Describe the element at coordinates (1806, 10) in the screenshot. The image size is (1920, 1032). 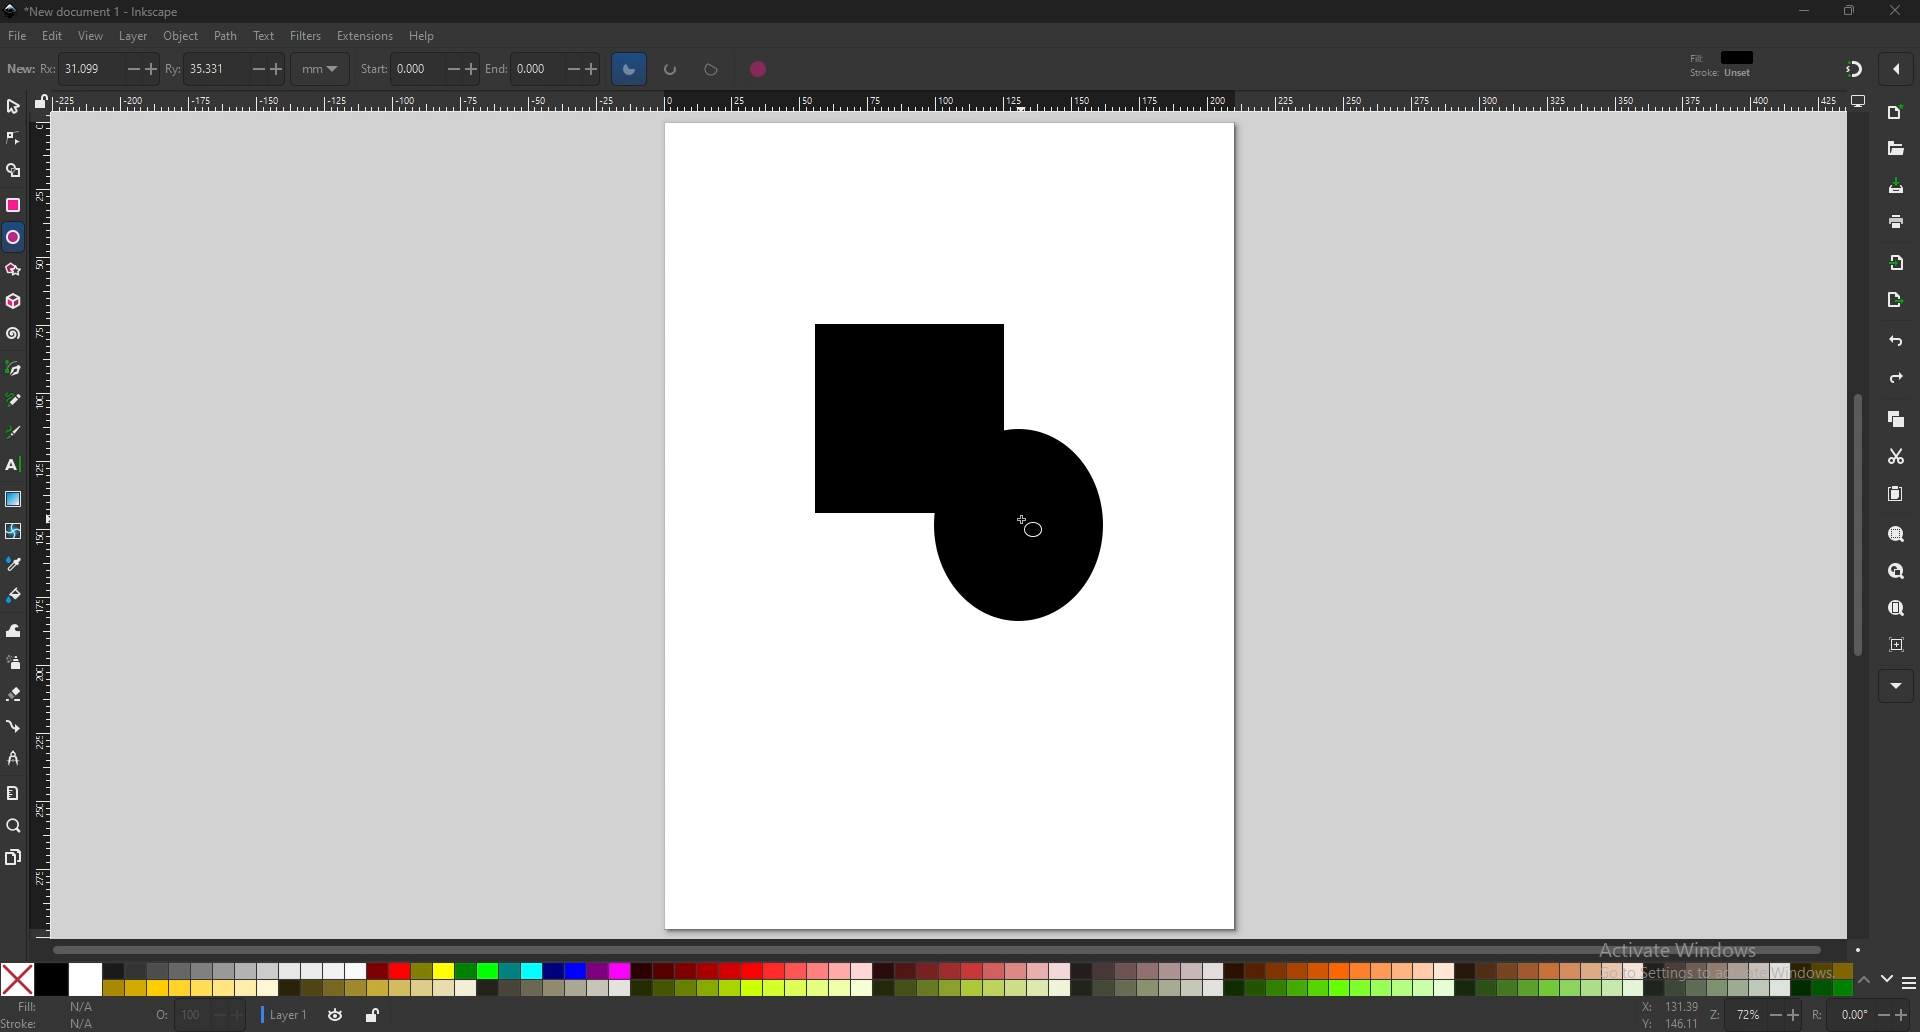
I see `minimize` at that location.